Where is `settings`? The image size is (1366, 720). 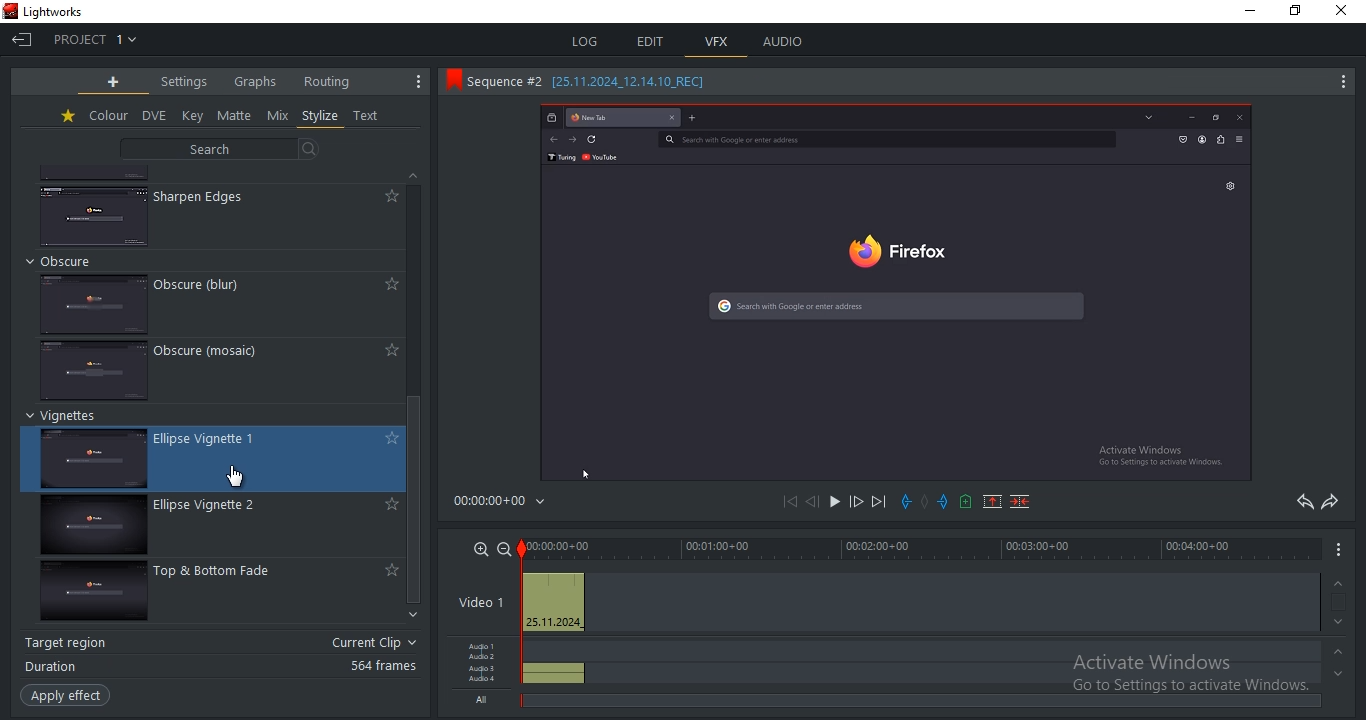 settings is located at coordinates (187, 82).